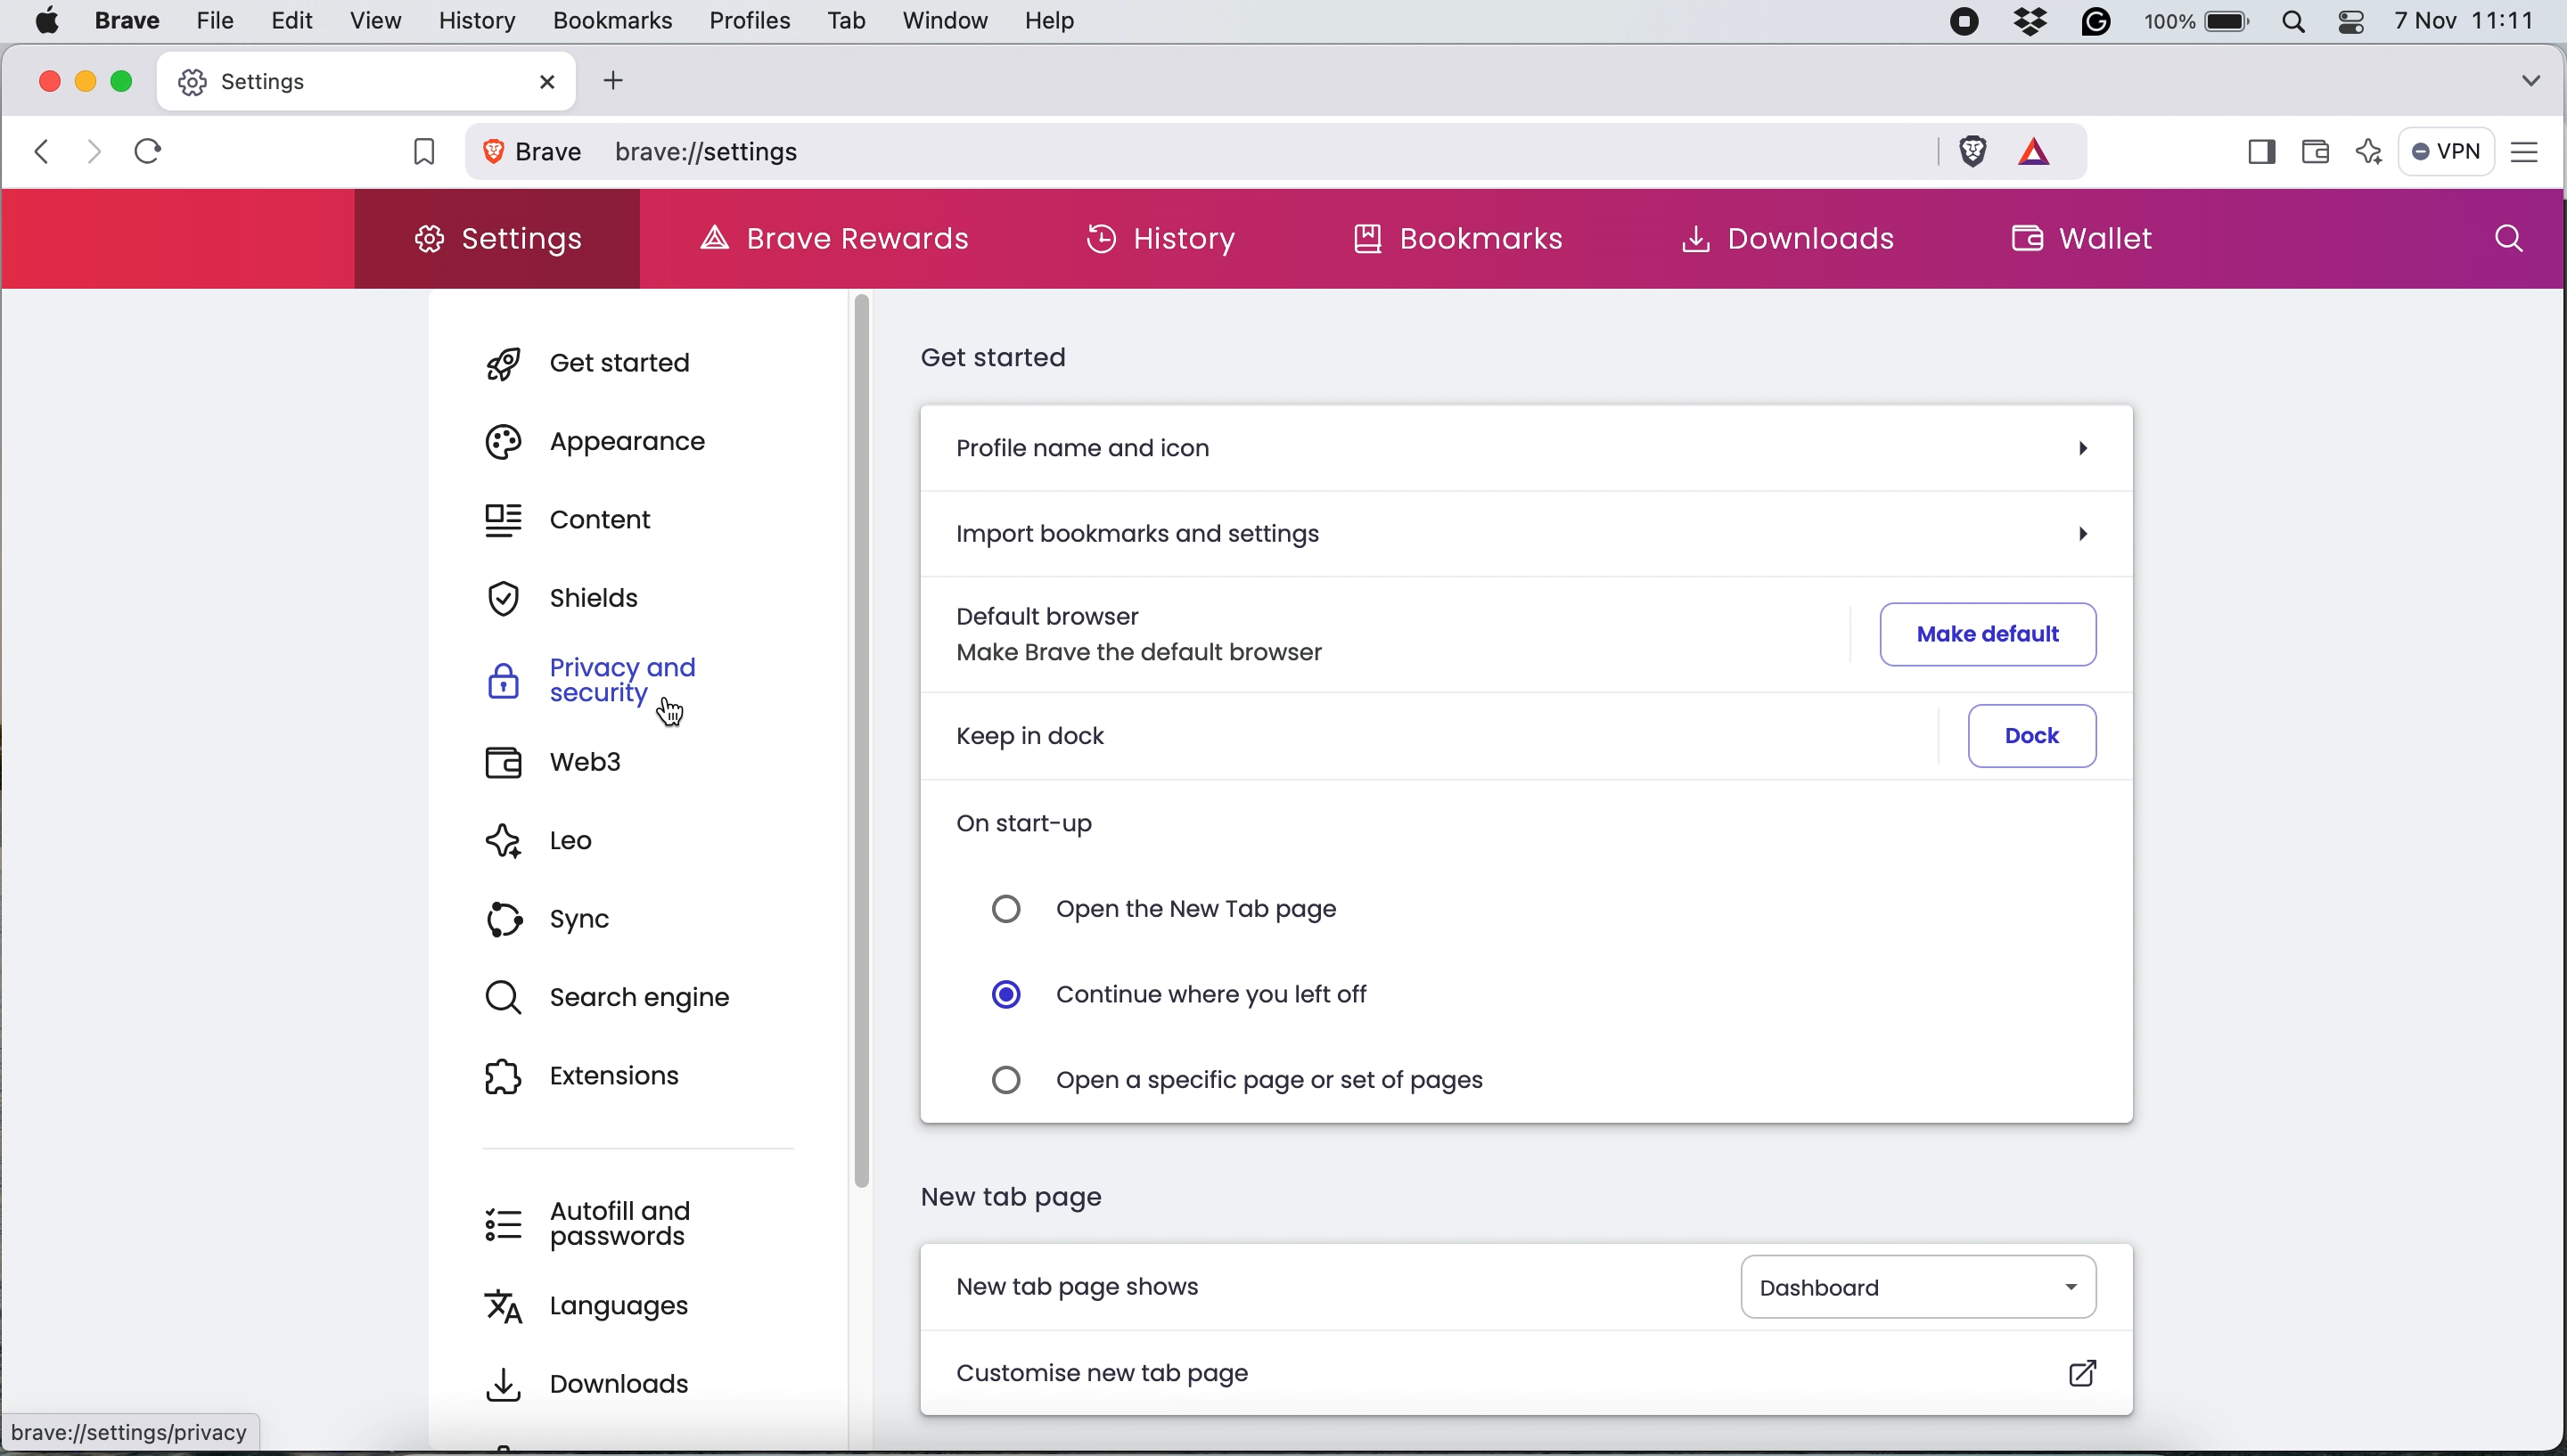 Image resolution: width=2567 pixels, height=1456 pixels. Describe the element at coordinates (1522, 456) in the screenshot. I see `profile name and icon` at that location.